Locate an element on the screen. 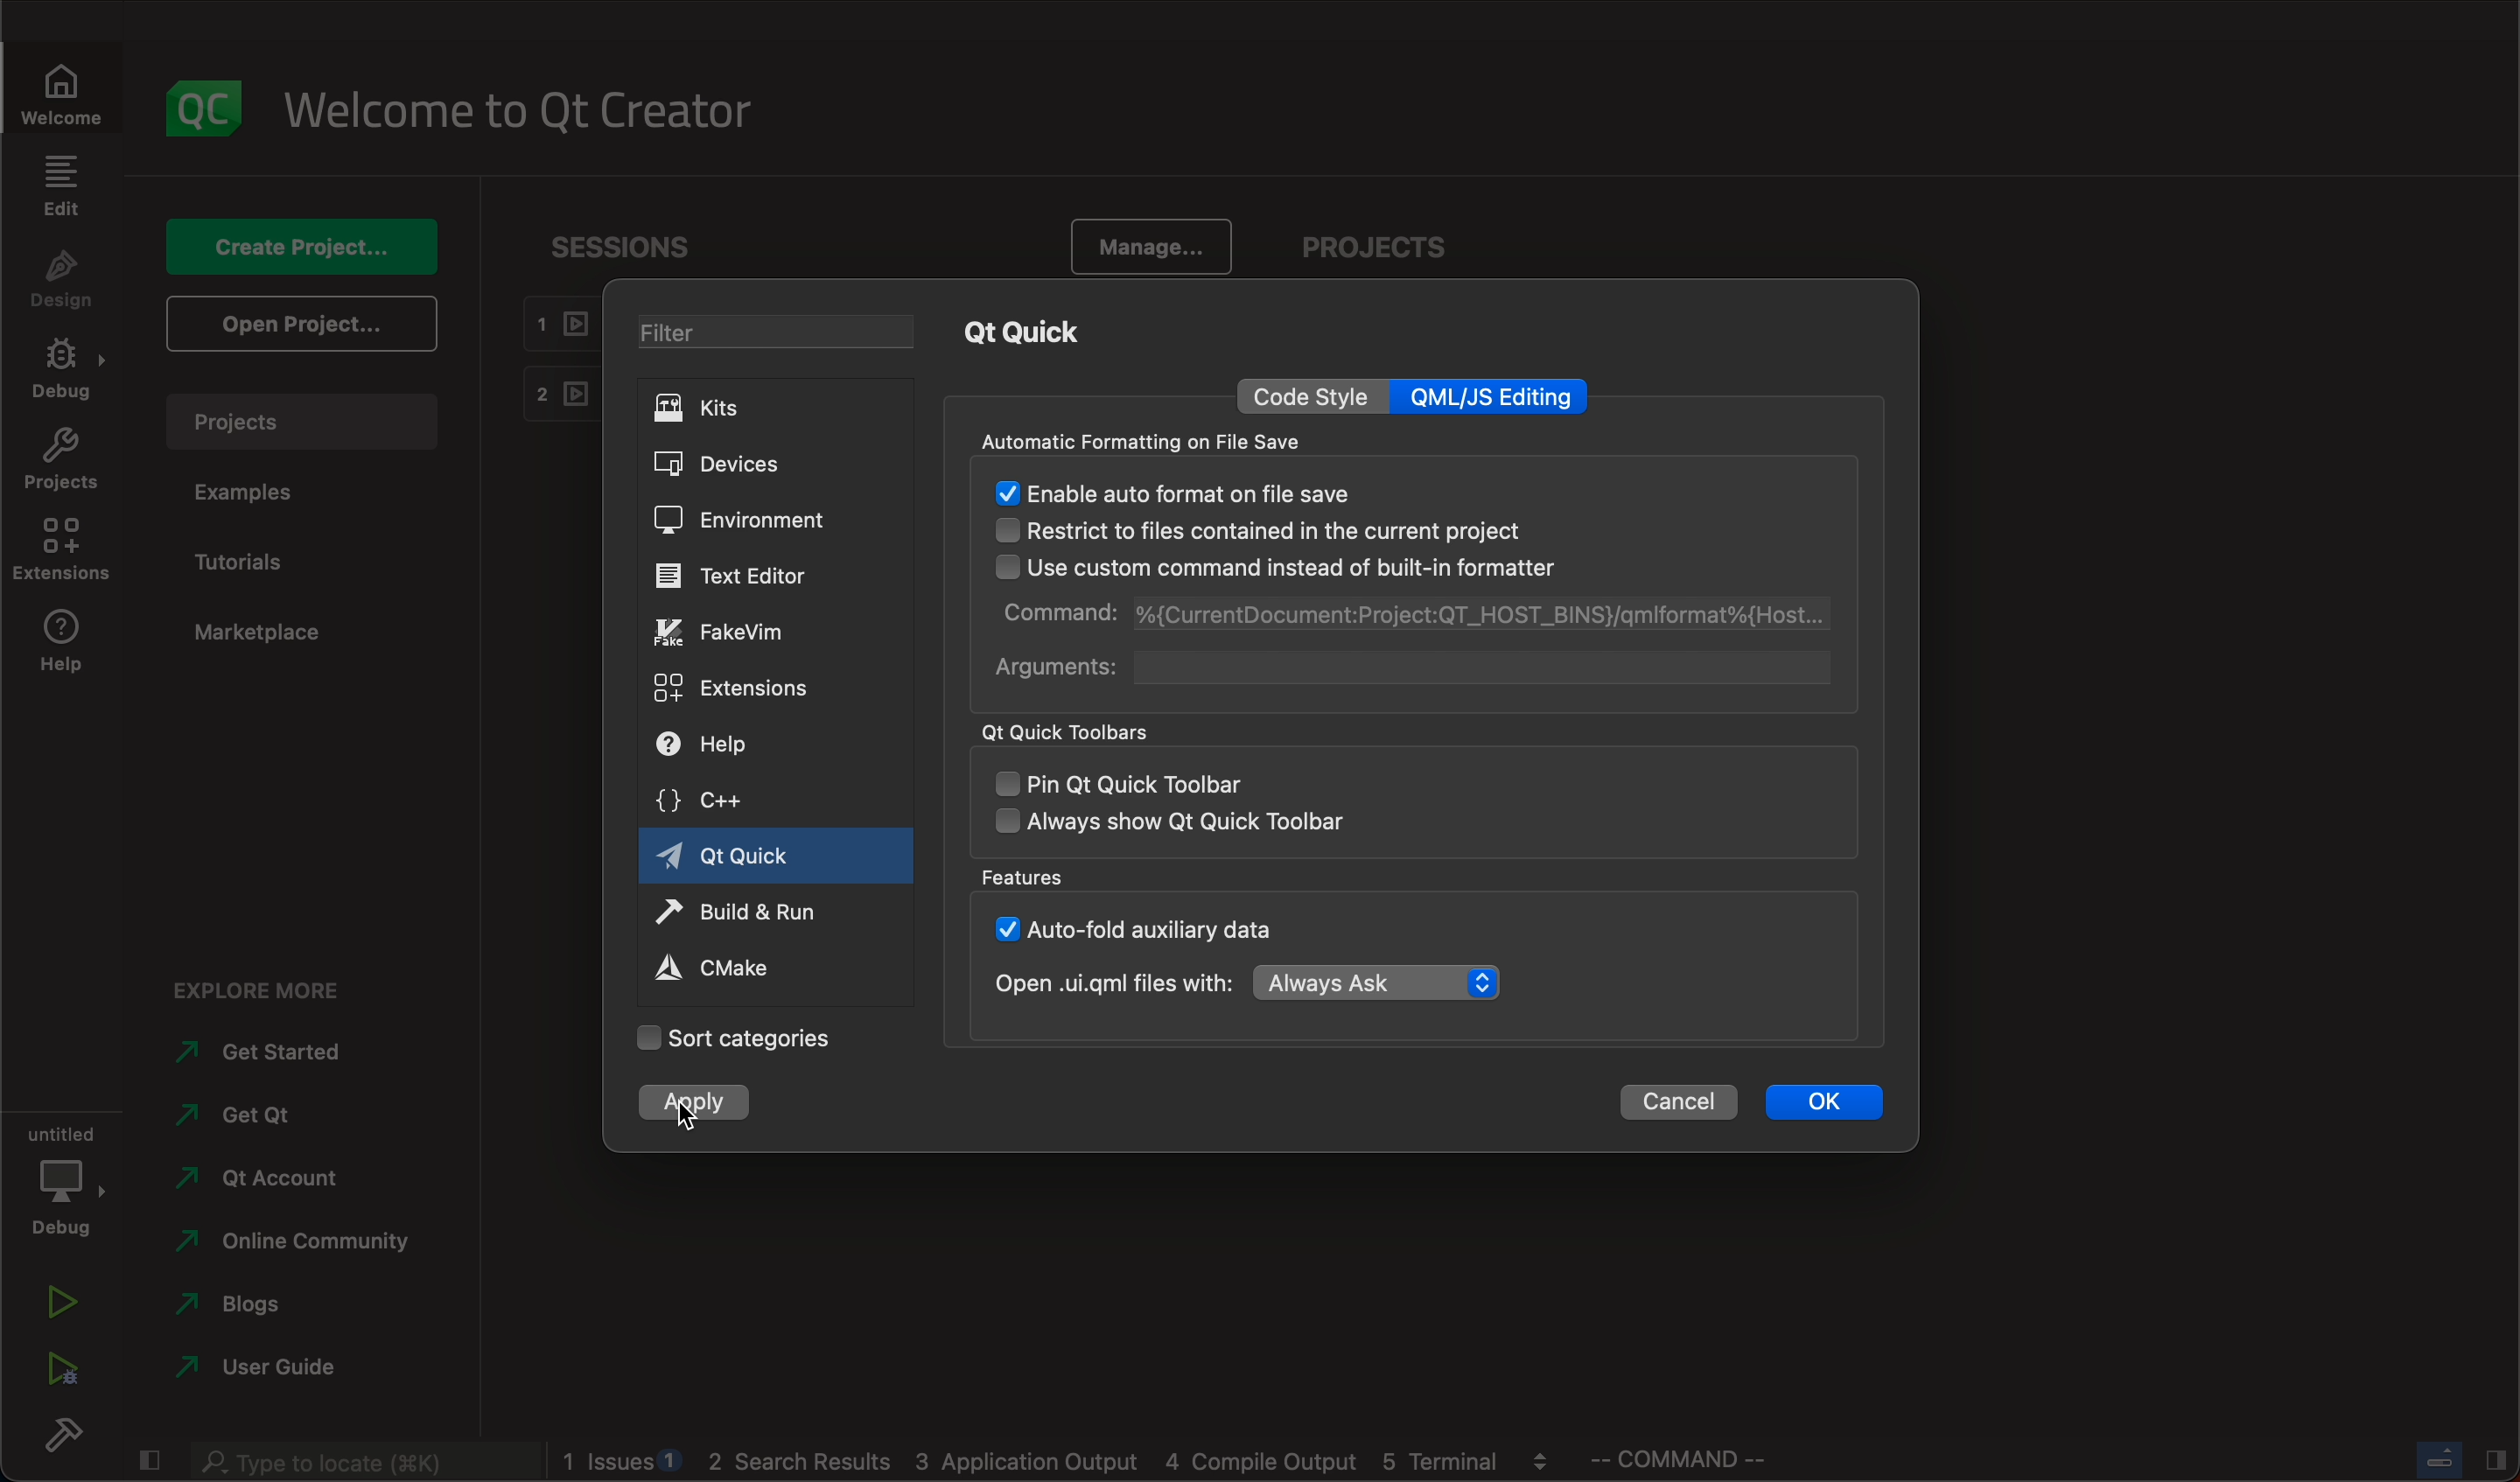 This screenshot has height=1482, width=2520. open is located at coordinates (300, 325).